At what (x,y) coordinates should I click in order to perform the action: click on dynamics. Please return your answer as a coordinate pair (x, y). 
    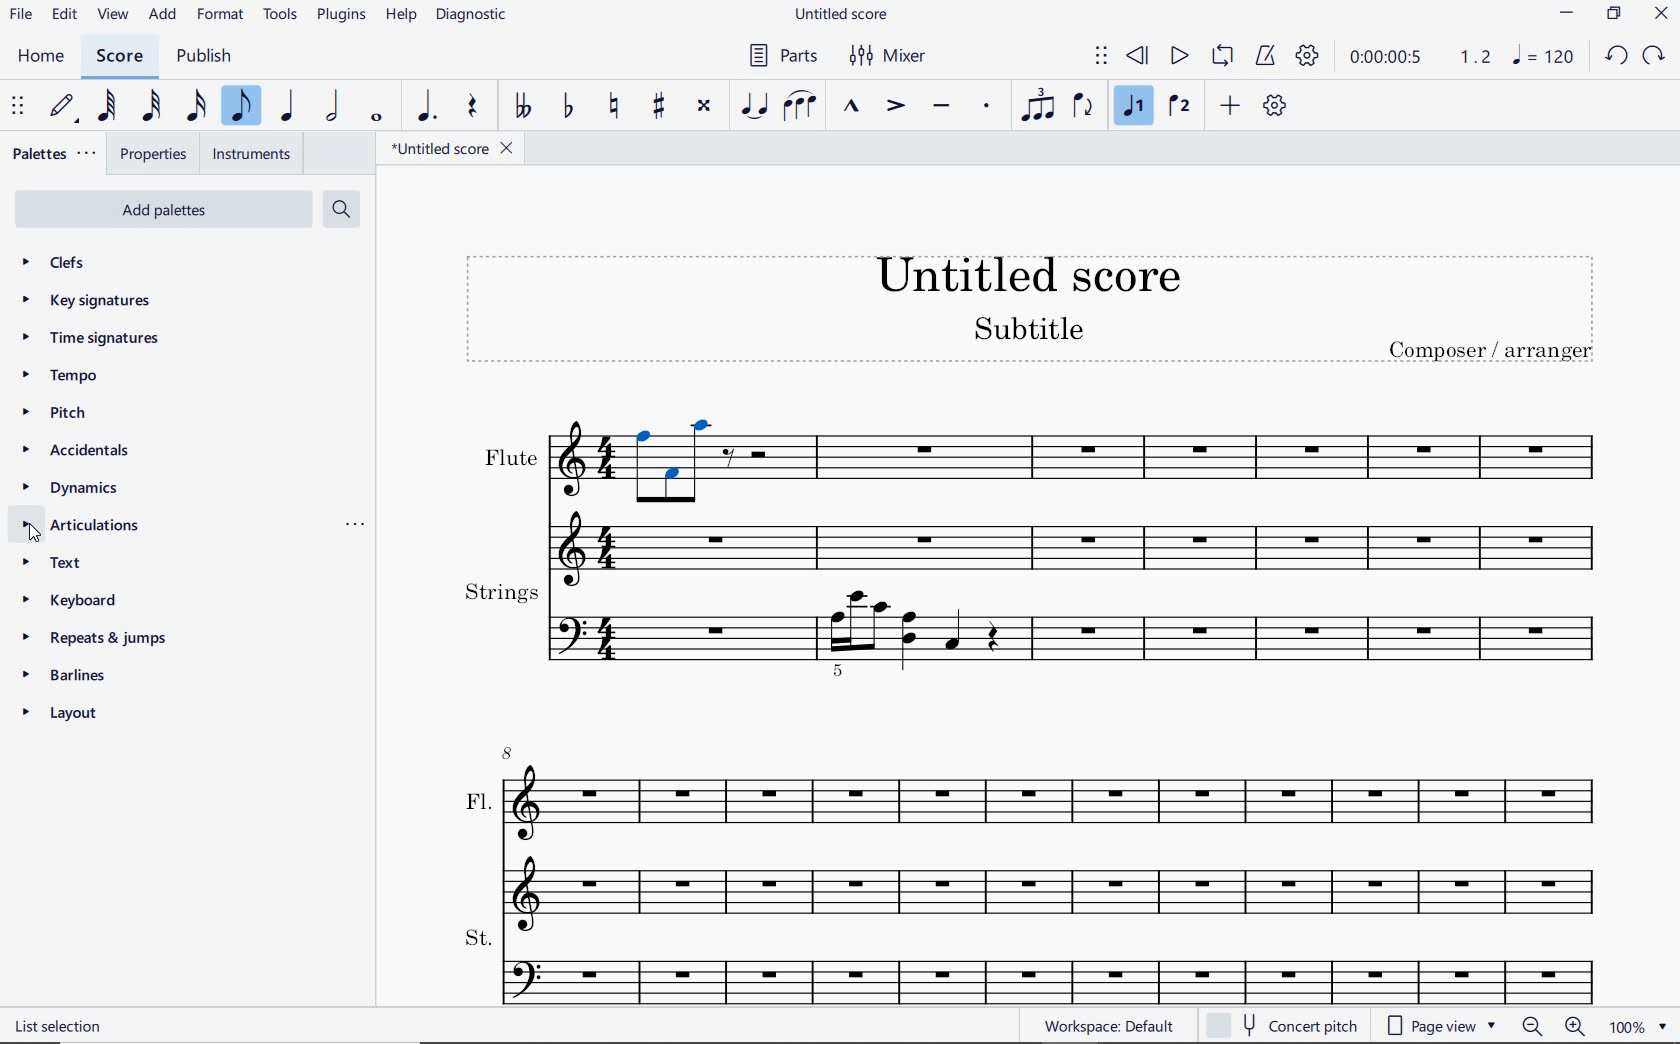
    Looking at the image, I should click on (70, 489).